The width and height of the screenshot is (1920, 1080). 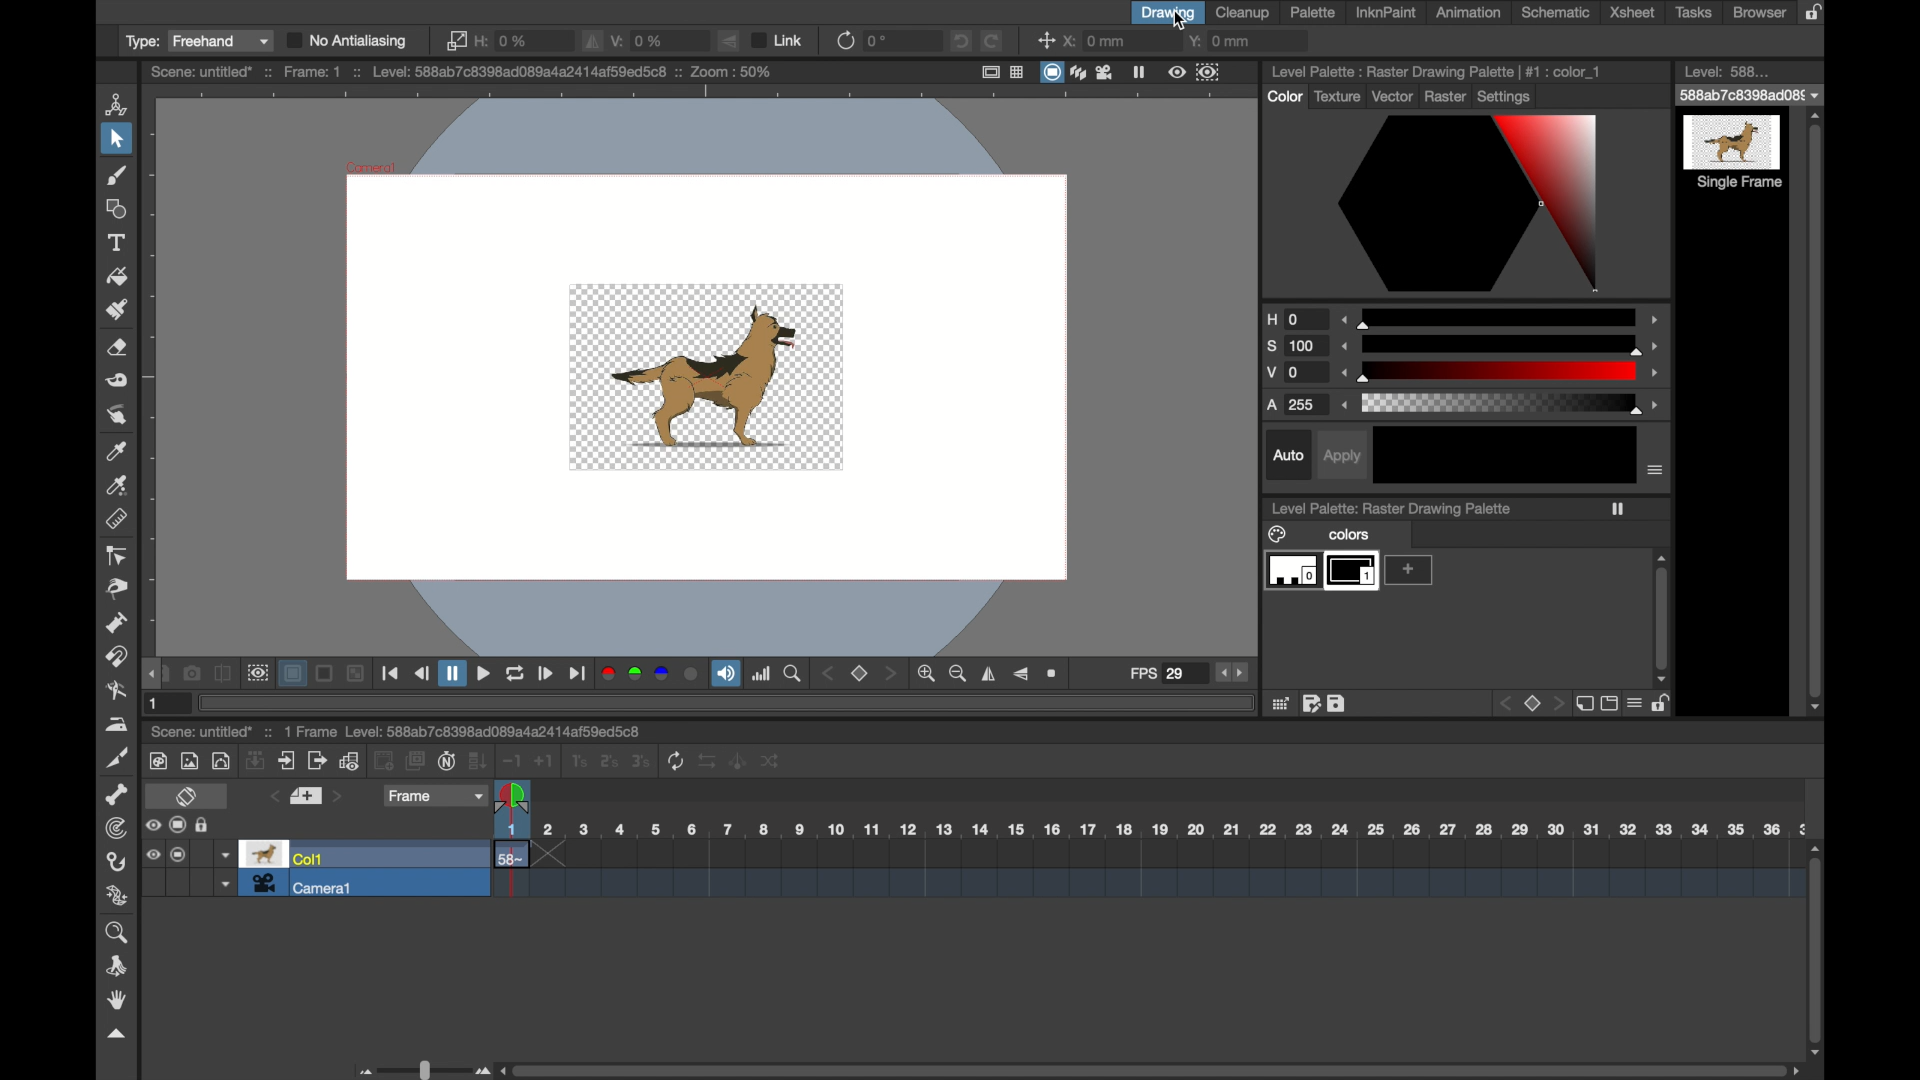 What do you see at coordinates (1465, 705) in the screenshot?
I see `more options` at bounding box center [1465, 705].